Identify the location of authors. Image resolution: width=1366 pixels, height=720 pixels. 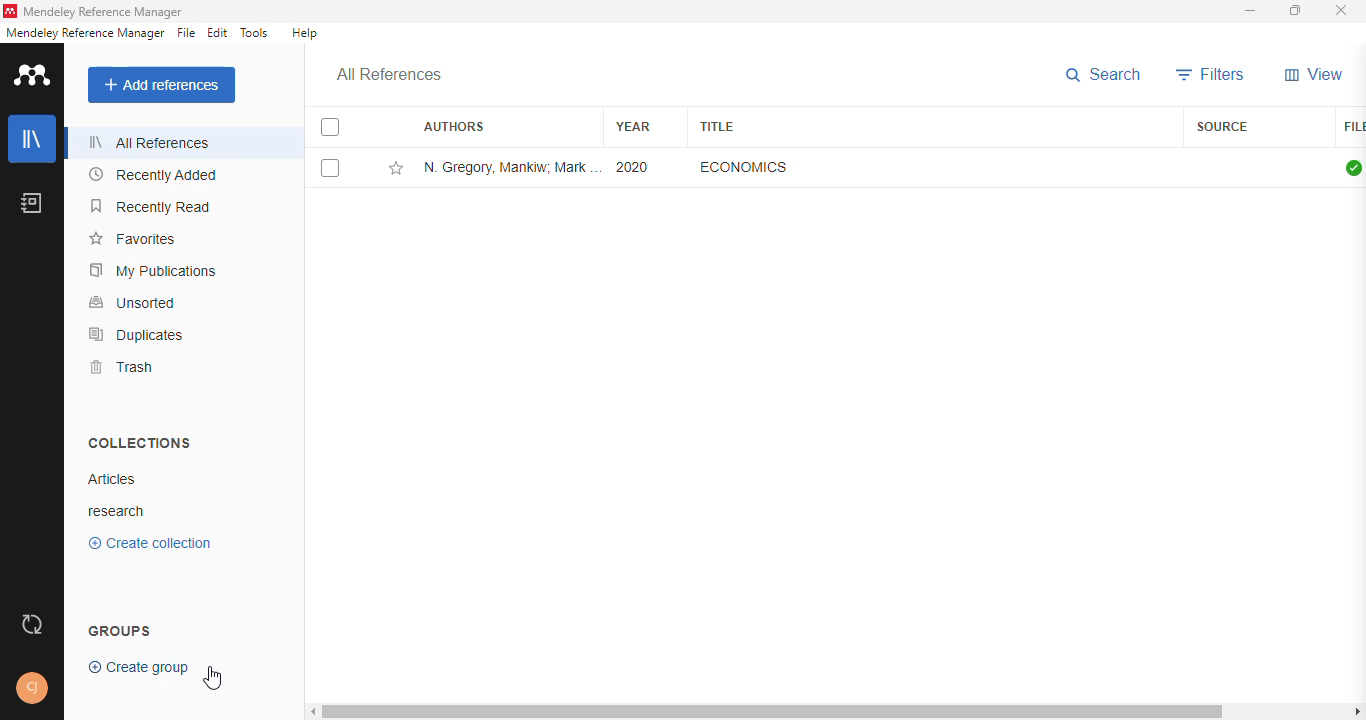
(454, 126).